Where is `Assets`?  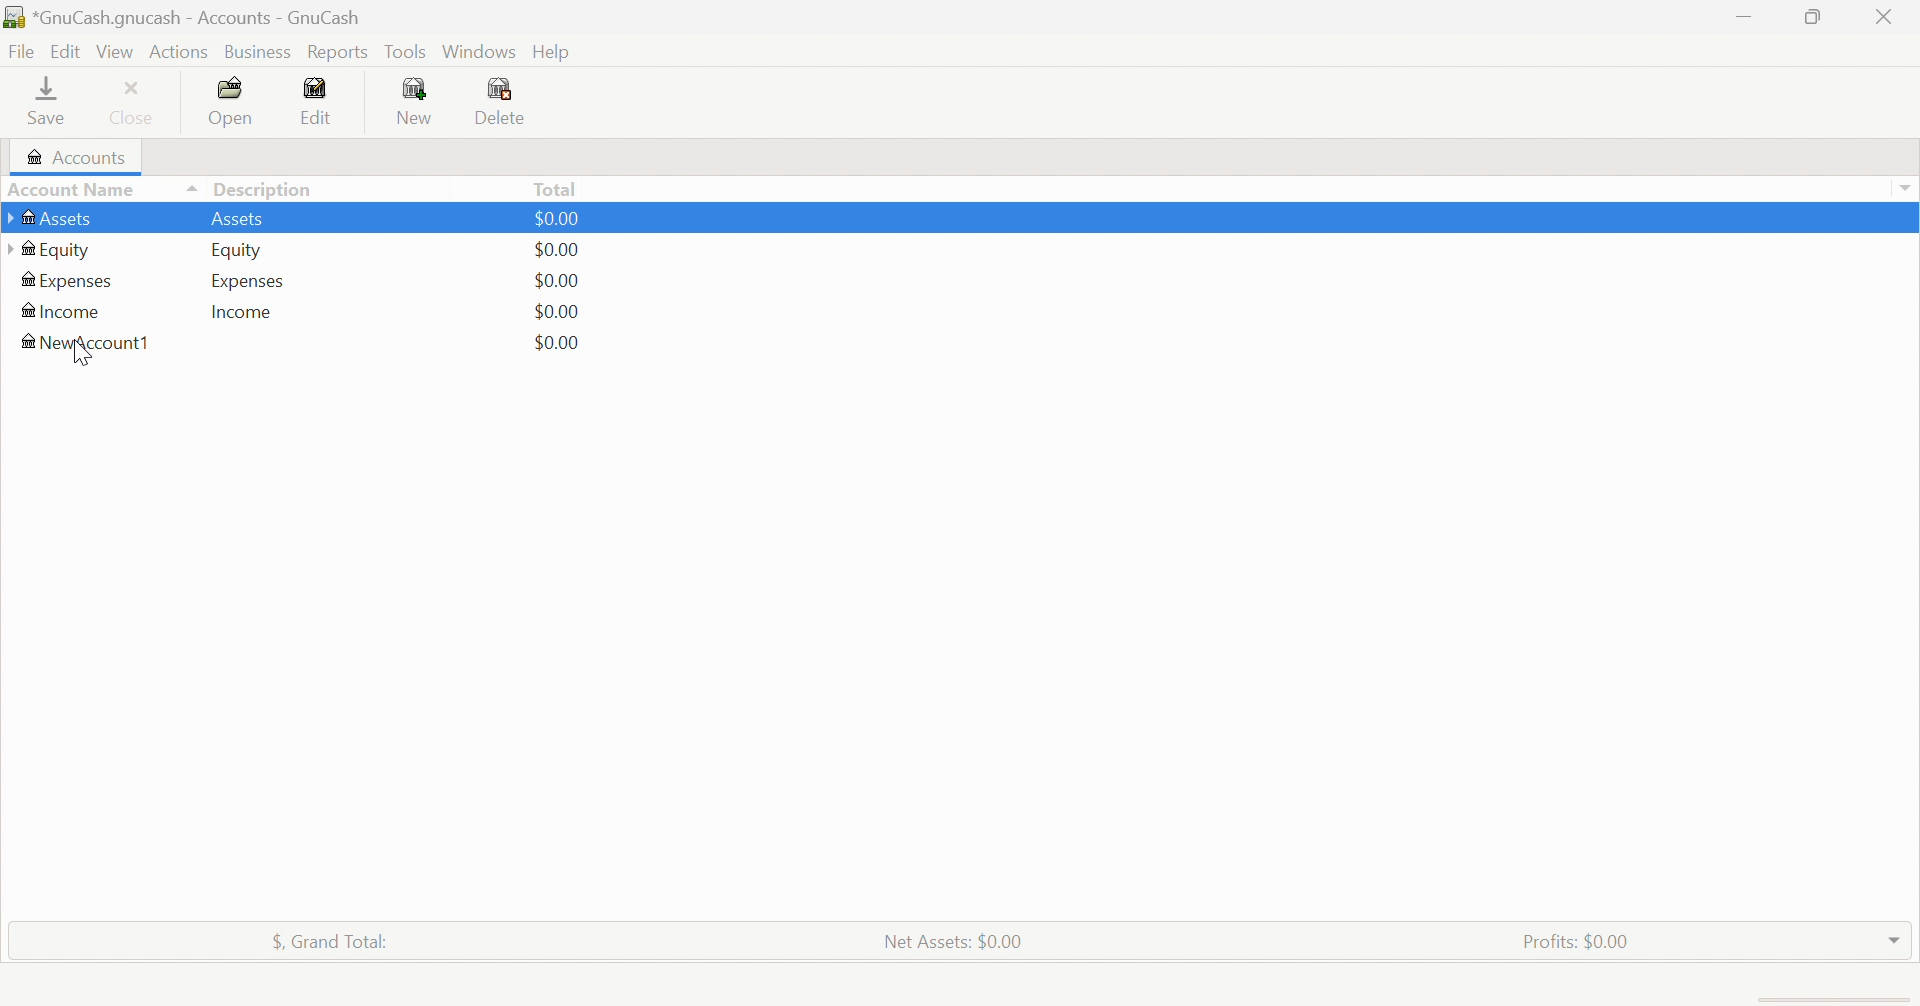 Assets is located at coordinates (245, 219).